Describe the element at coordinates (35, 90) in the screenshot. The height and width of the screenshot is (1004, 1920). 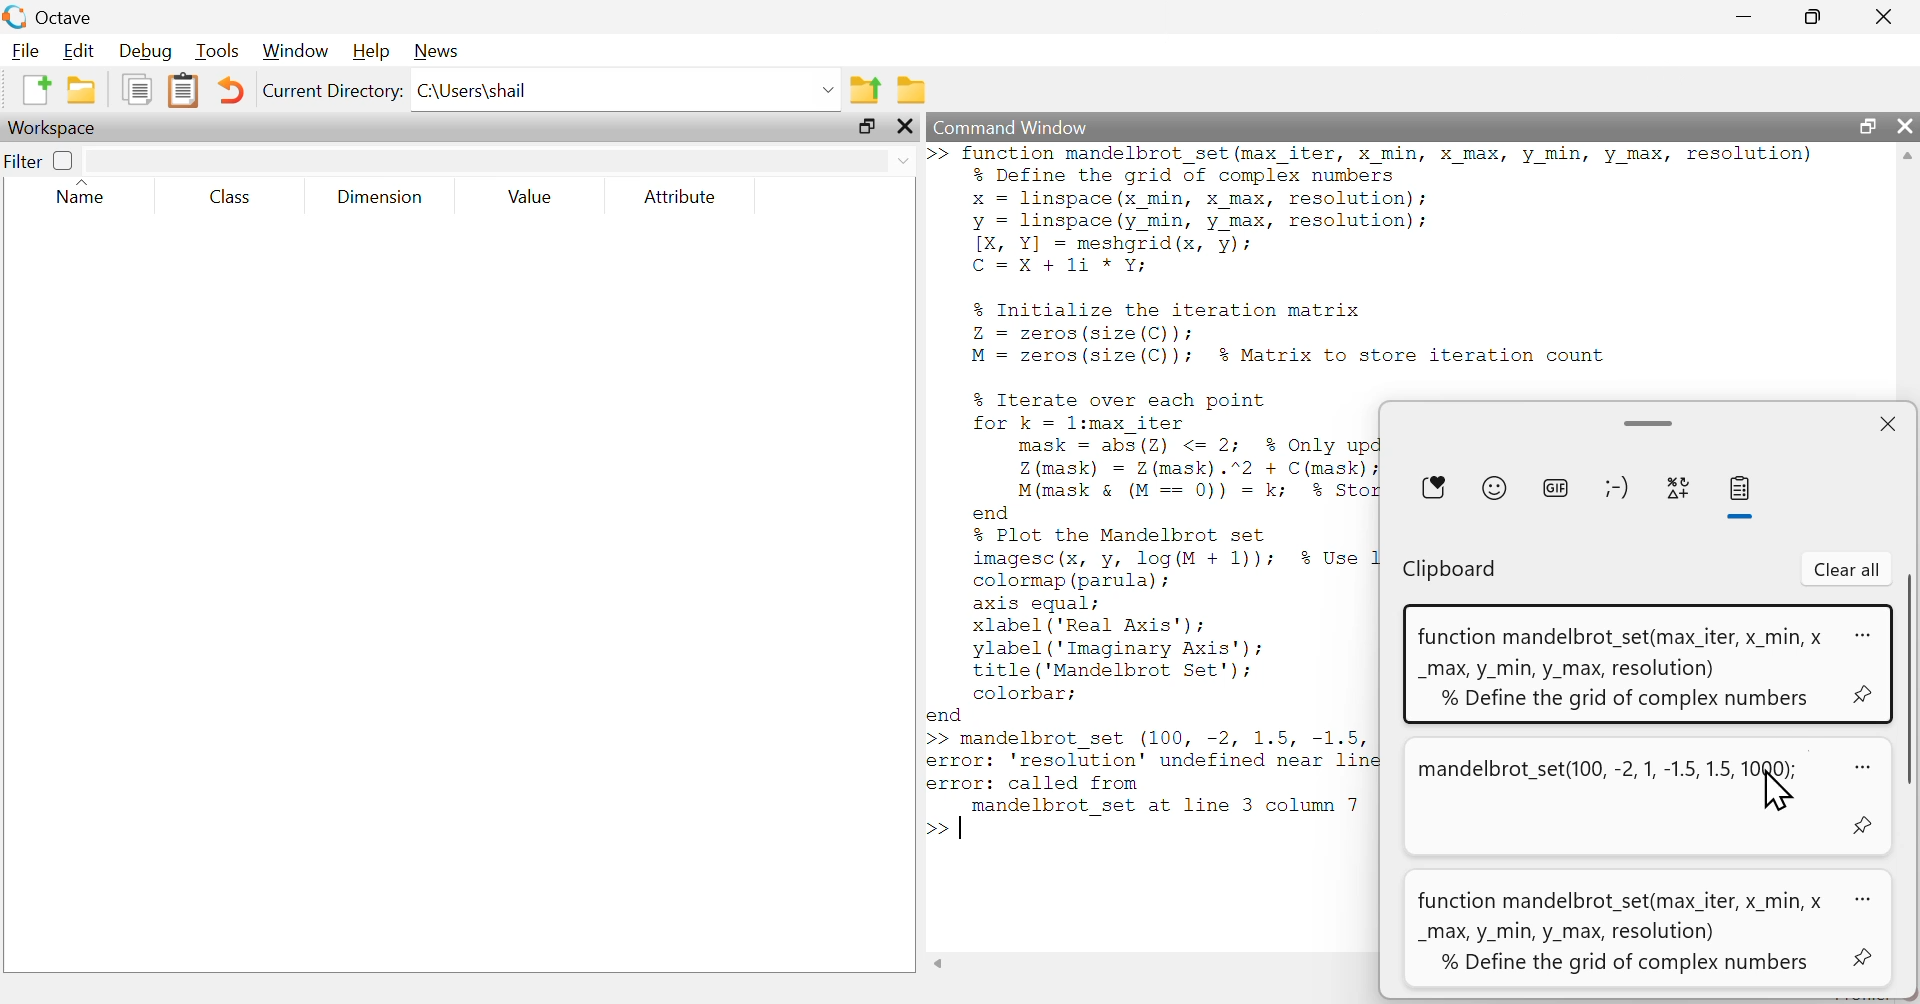
I see `New script` at that location.